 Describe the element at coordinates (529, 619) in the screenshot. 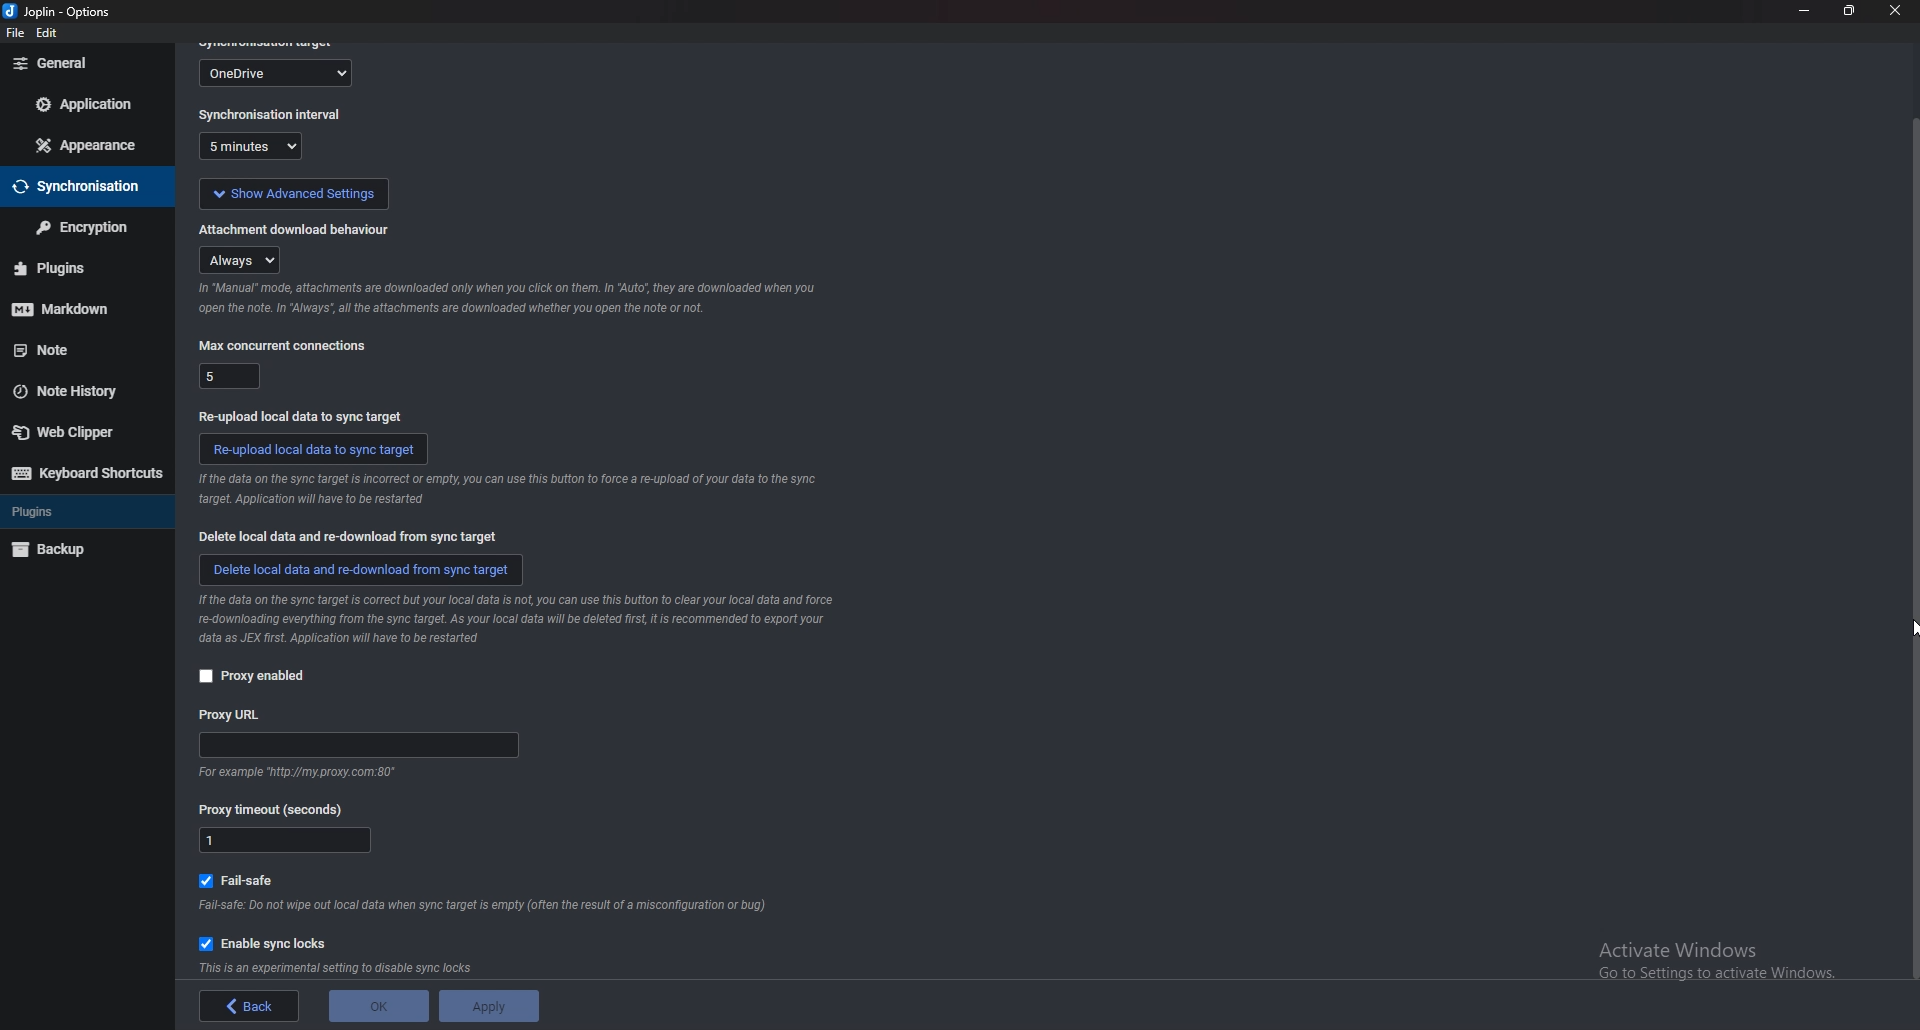

I see `info` at that location.